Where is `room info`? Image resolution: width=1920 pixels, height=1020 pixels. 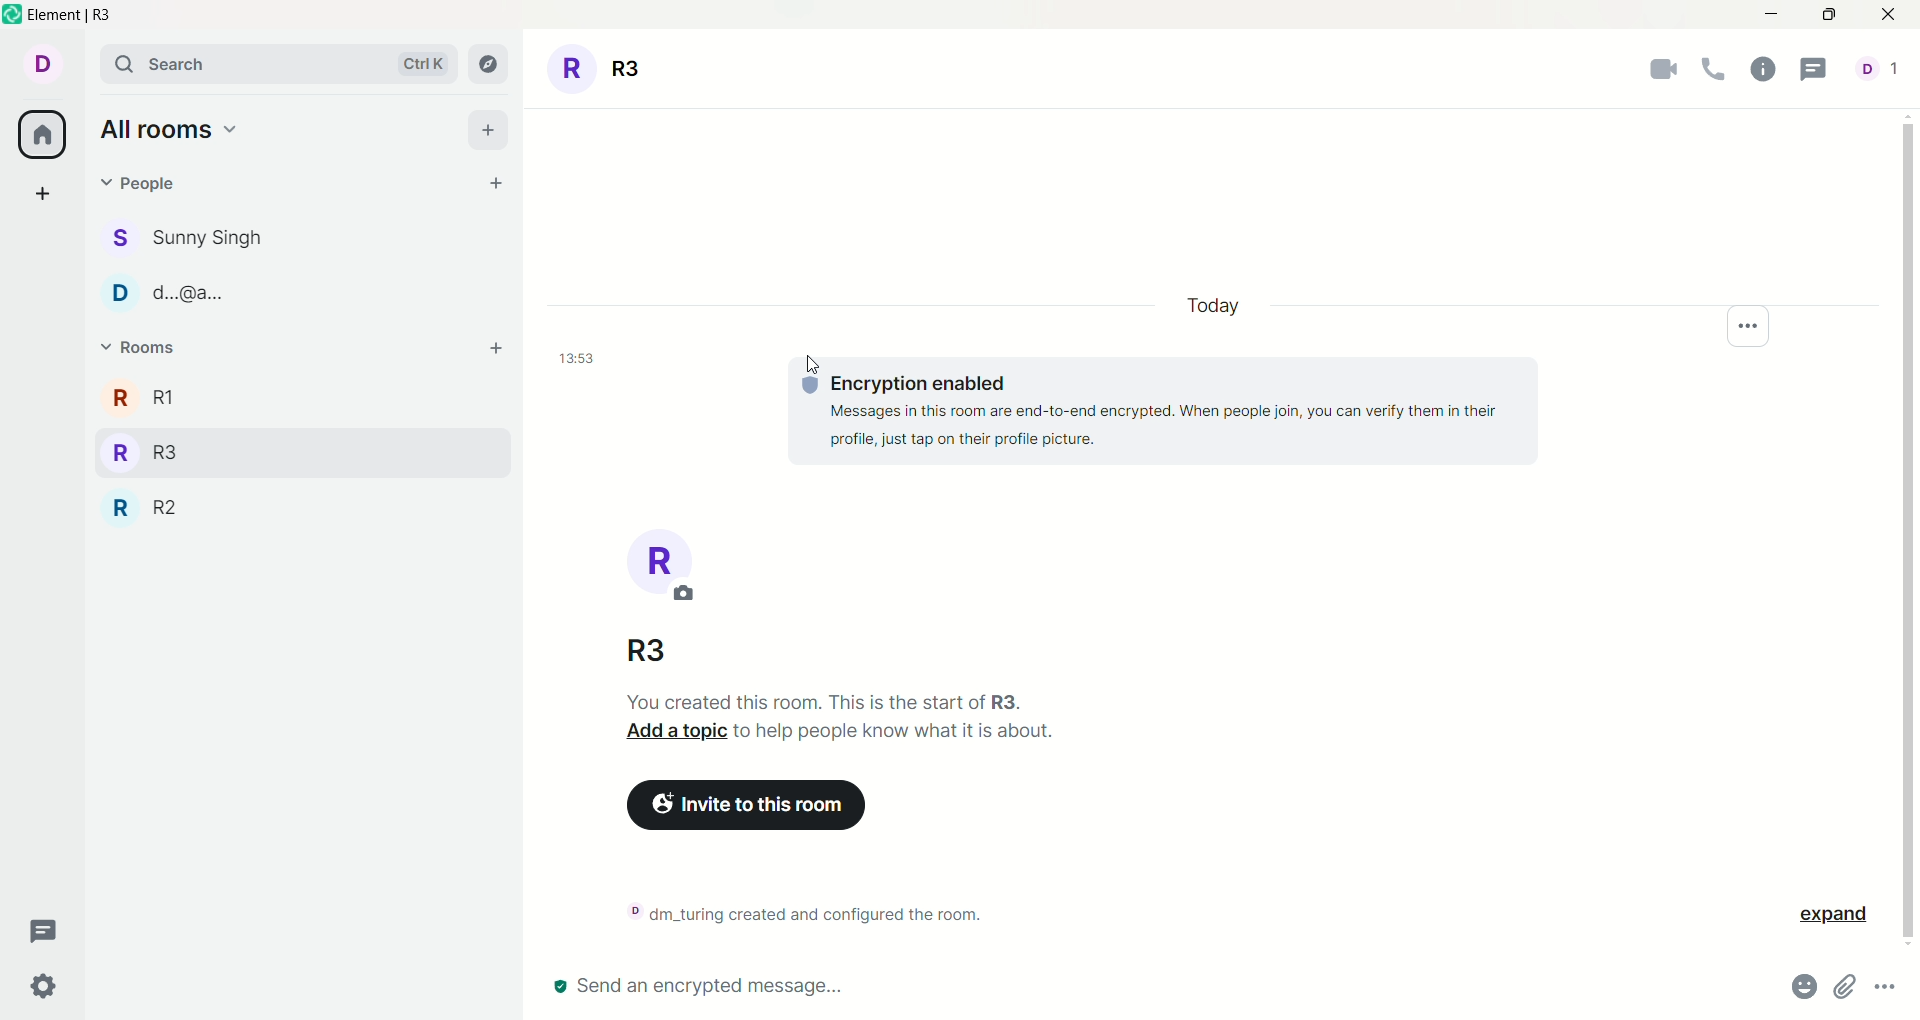 room info is located at coordinates (1762, 76).